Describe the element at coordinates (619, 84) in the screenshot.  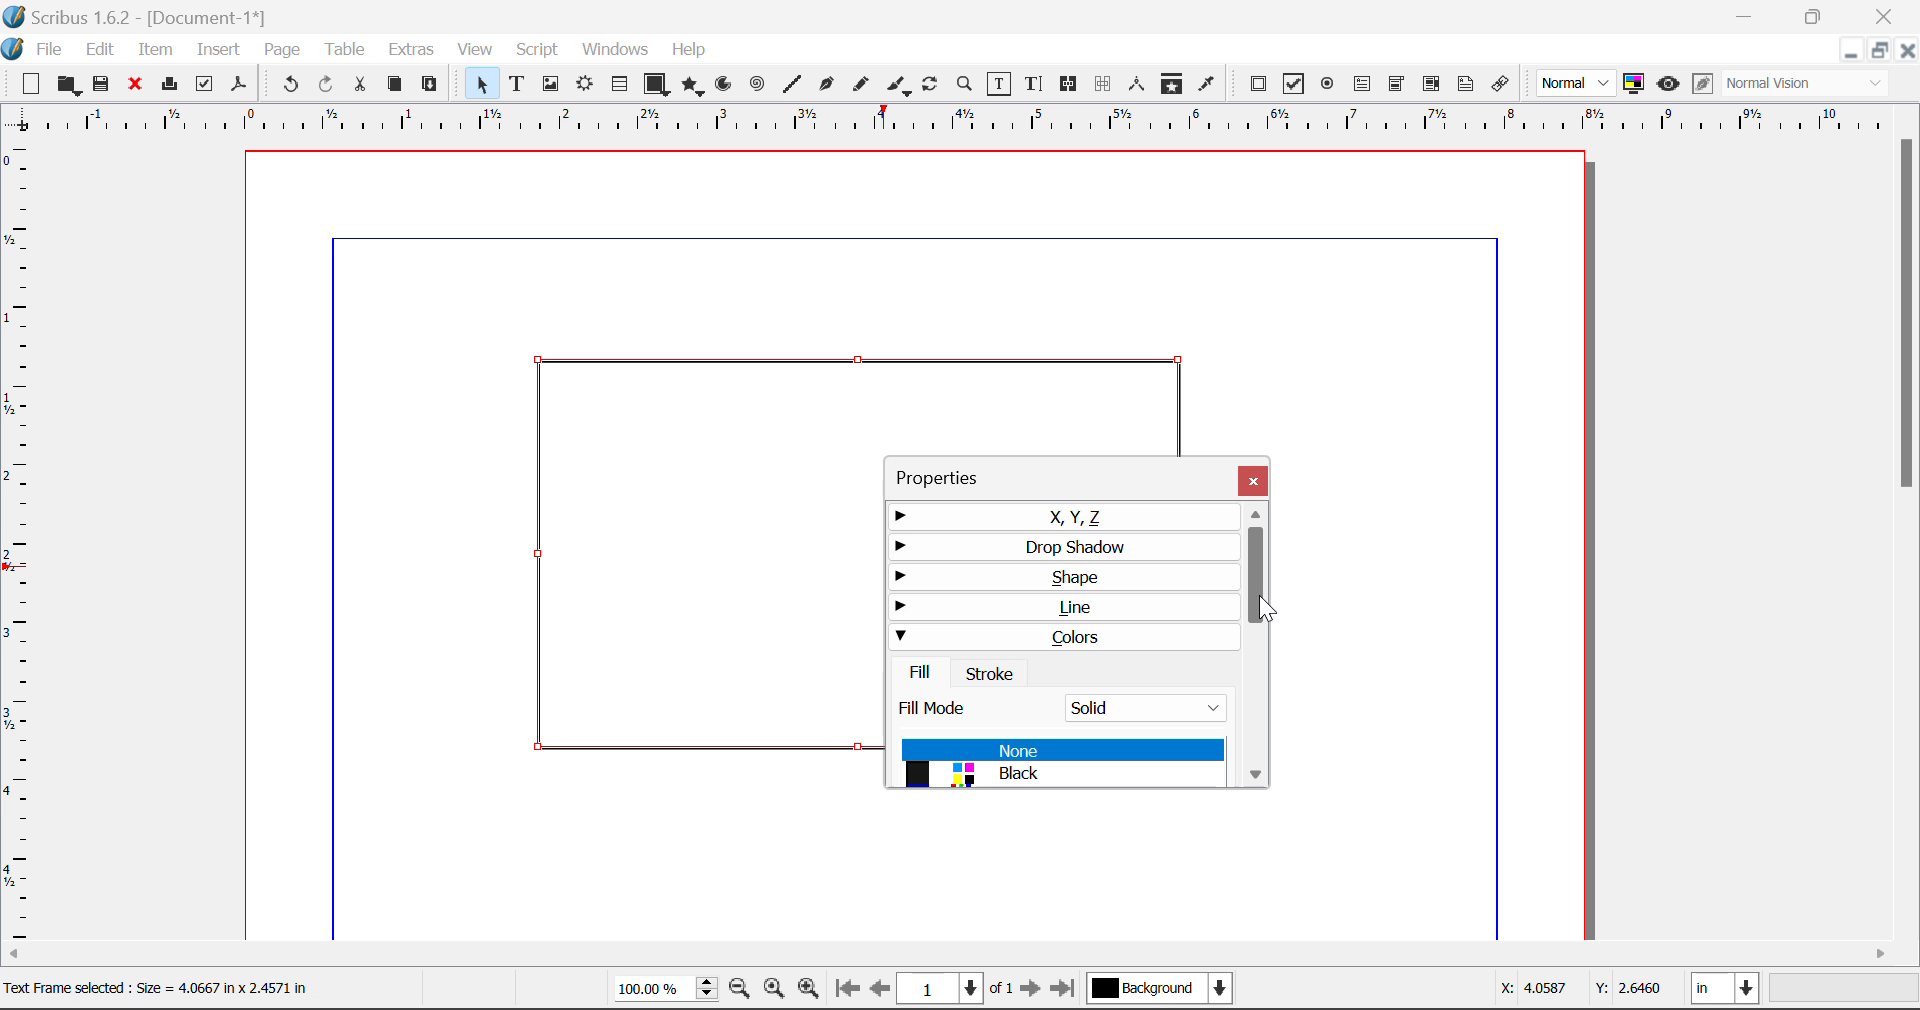
I see `Tables` at that location.